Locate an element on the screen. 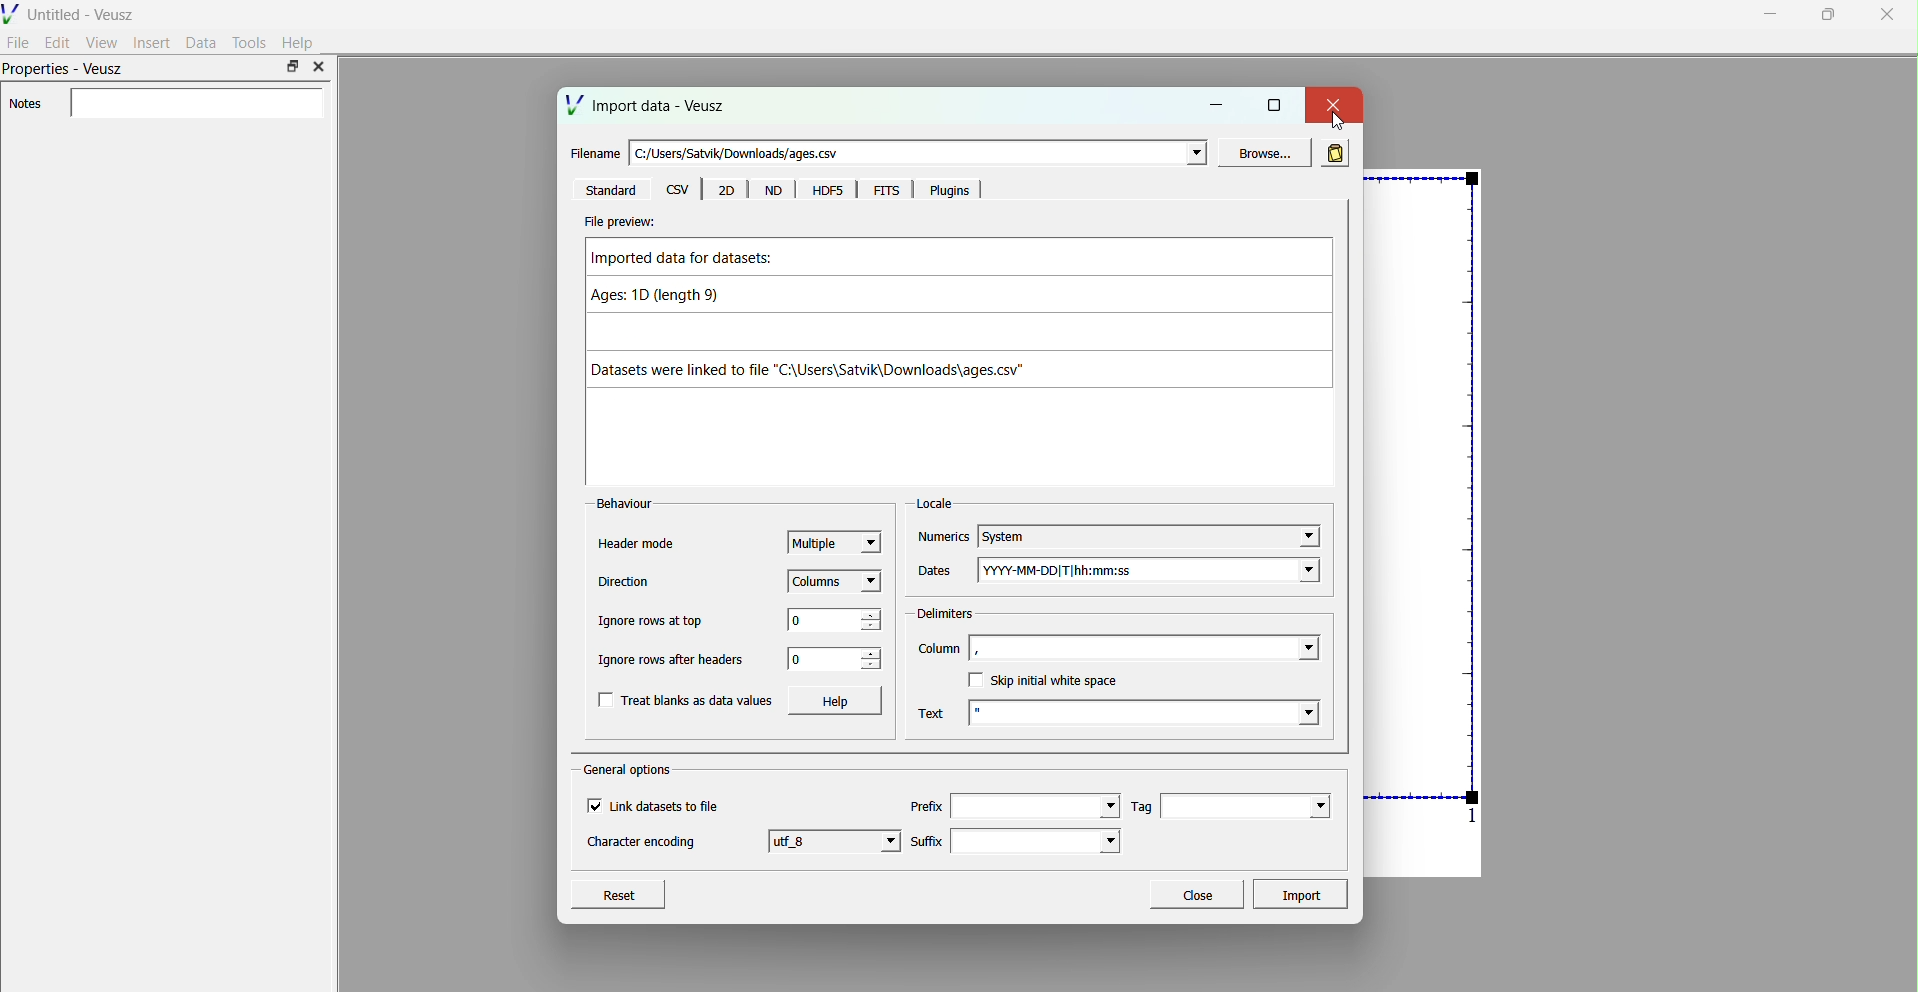 This screenshot has width=1918, height=992. Browse... is located at coordinates (1261, 153).